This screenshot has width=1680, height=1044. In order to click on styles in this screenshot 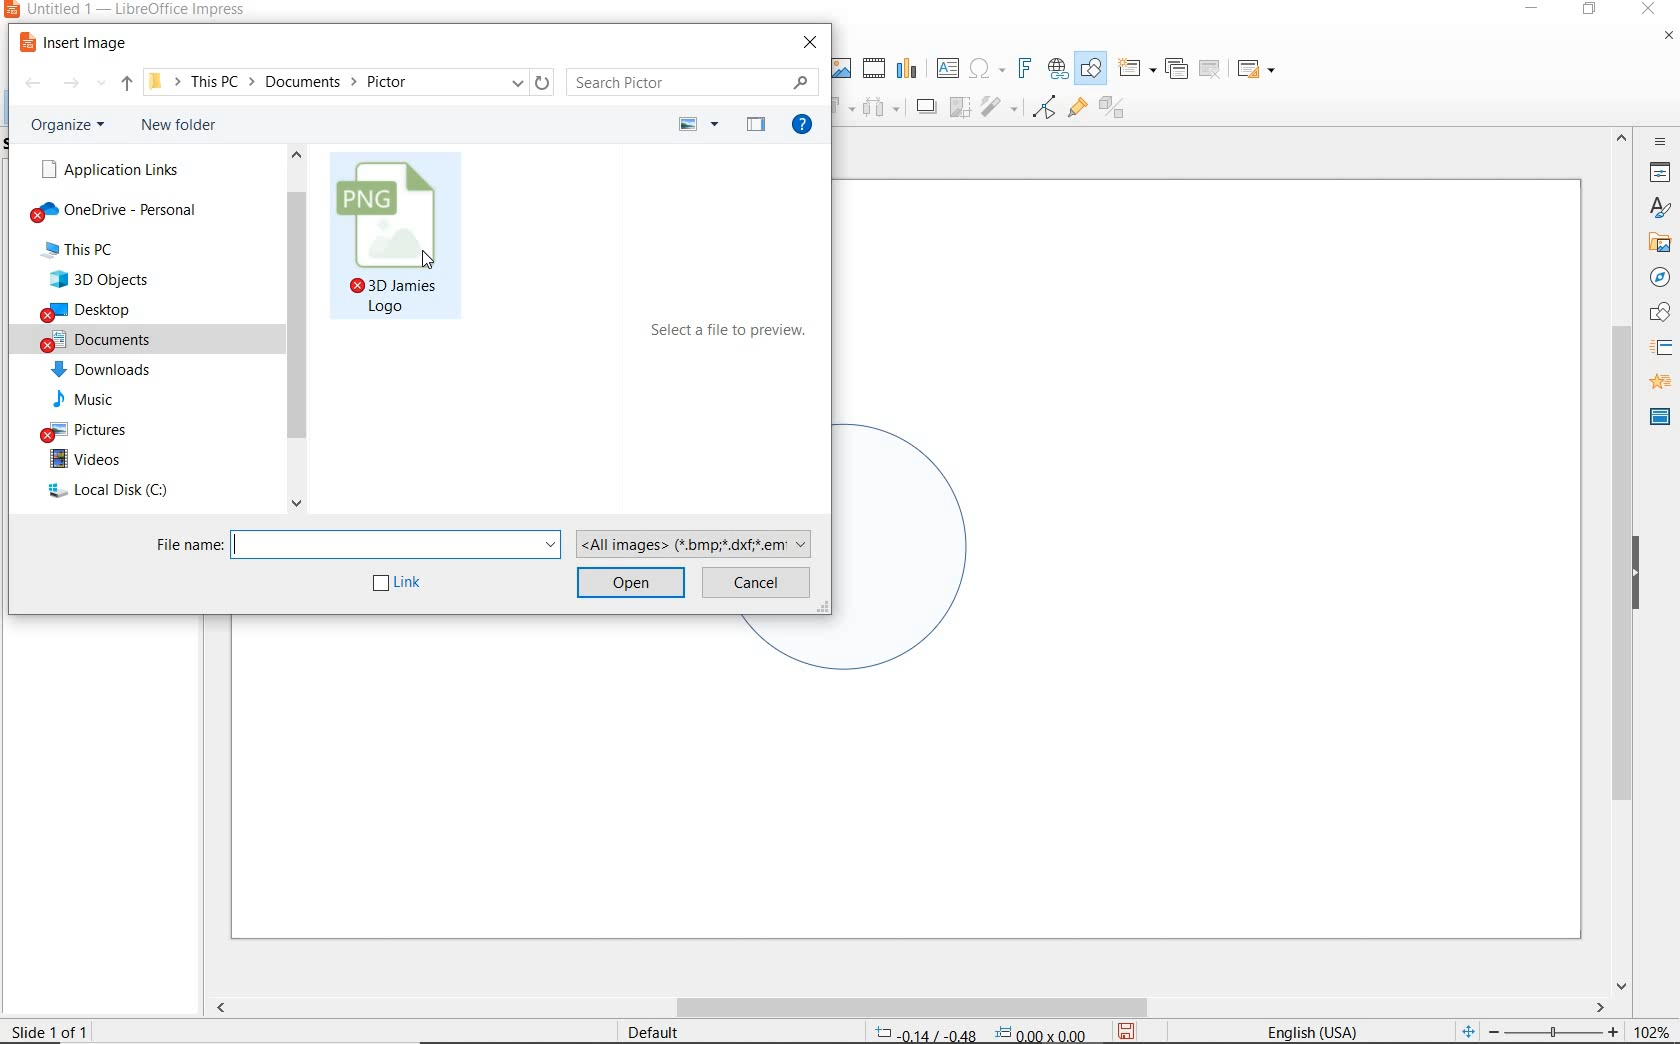, I will do `click(1660, 209)`.